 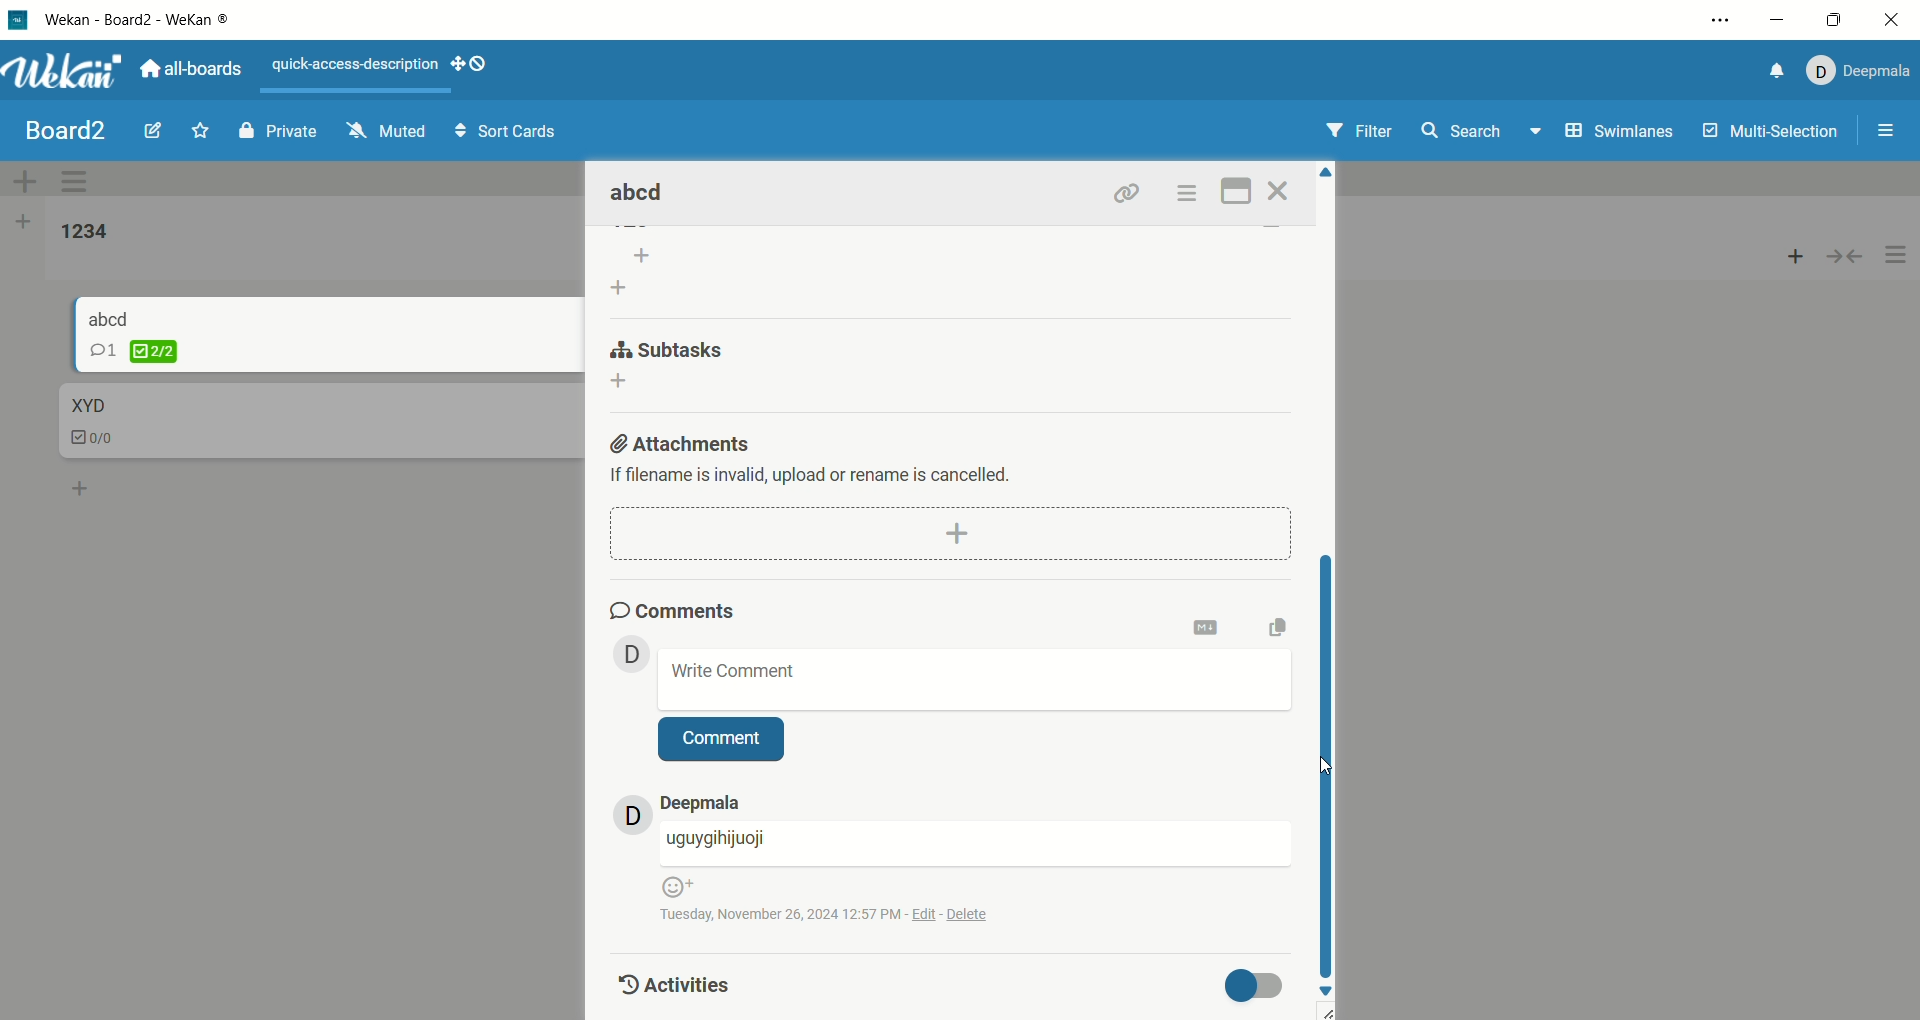 I want to click on board title, so click(x=68, y=131).